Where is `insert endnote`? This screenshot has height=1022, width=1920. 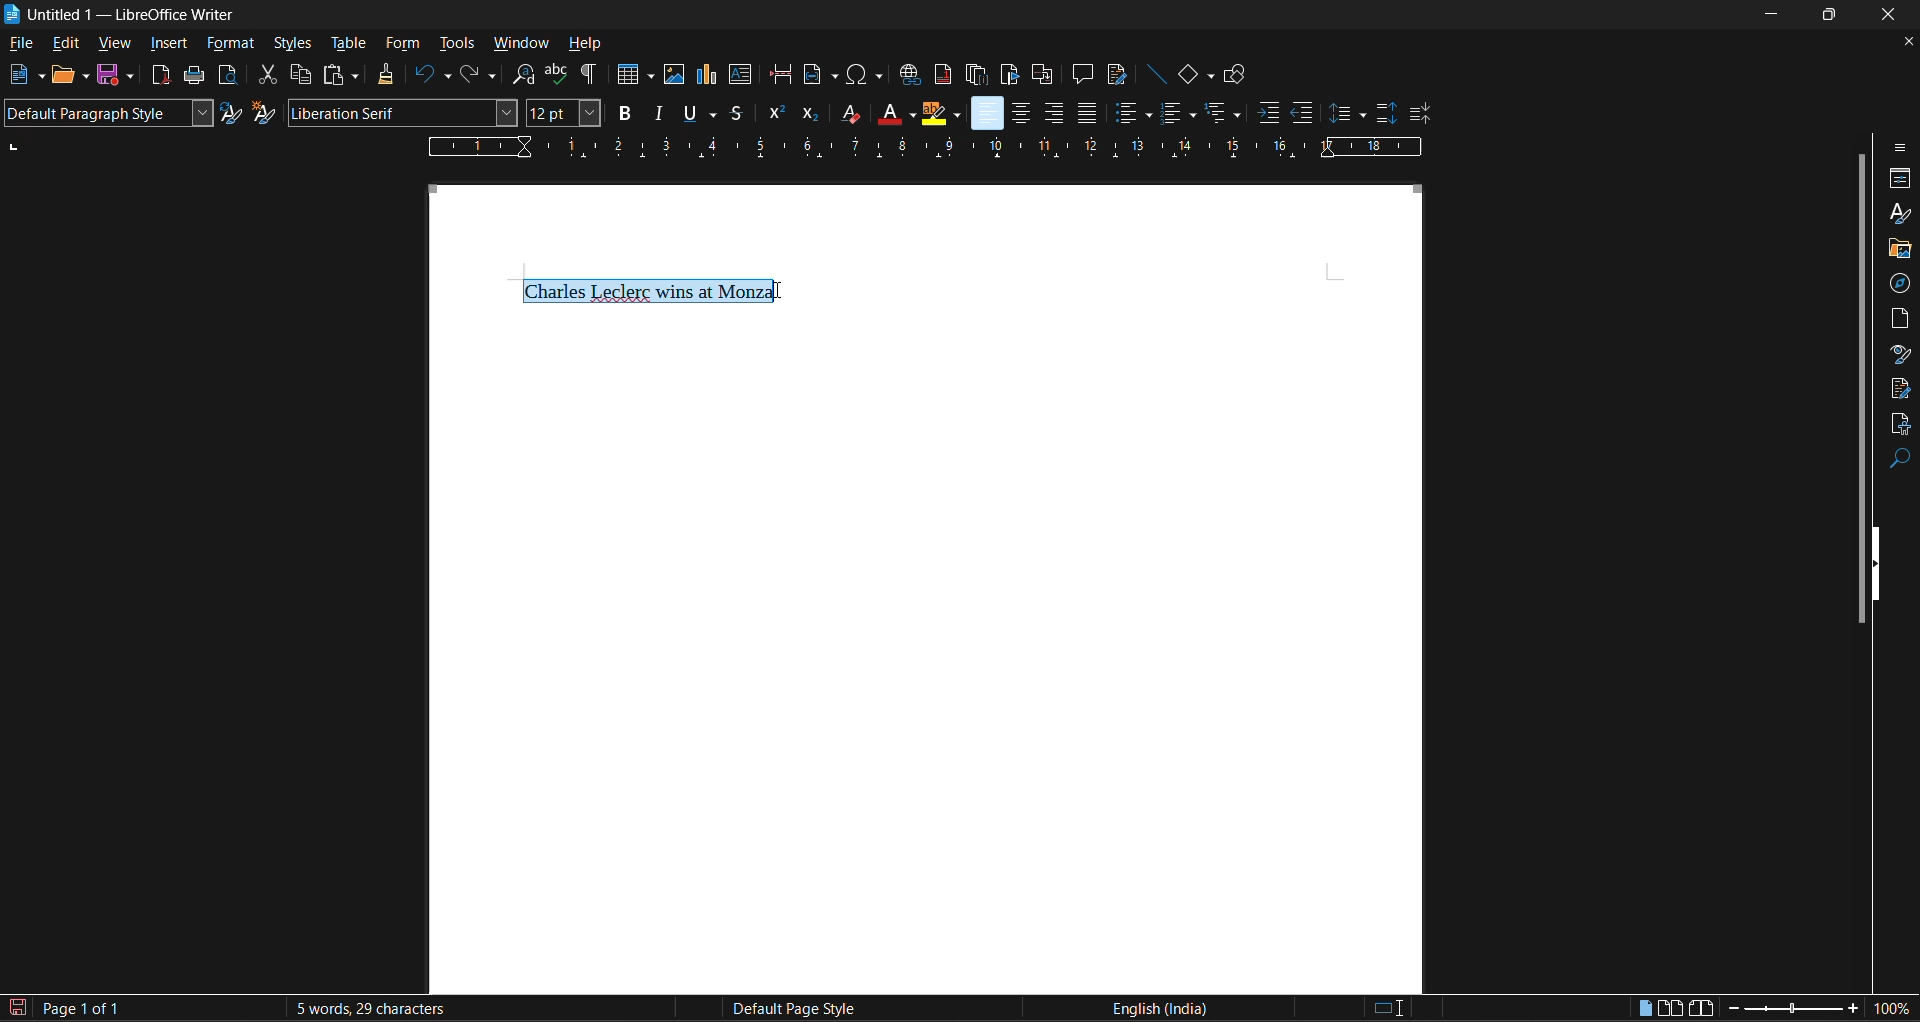
insert endnote is located at coordinates (974, 77).